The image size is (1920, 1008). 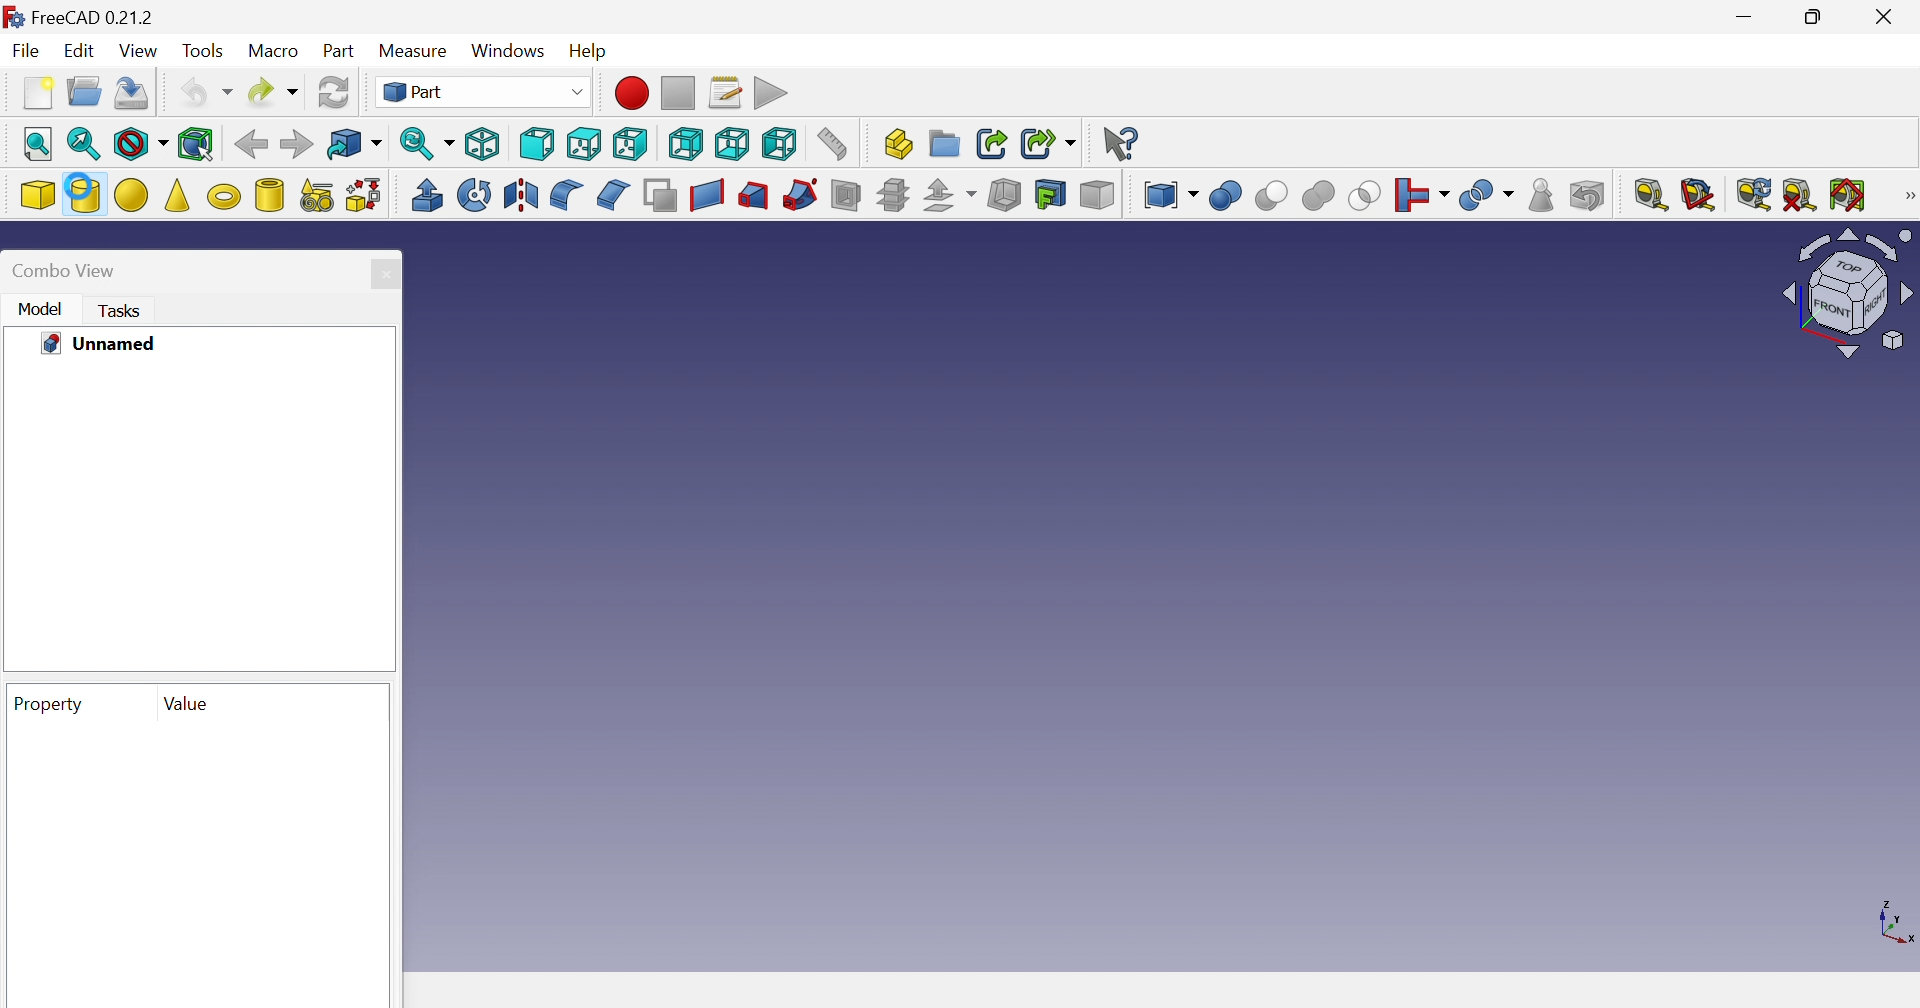 What do you see at coordinates (484, 143) in the screenshot?
I see `Isometric` at bounding box center [484, 143].